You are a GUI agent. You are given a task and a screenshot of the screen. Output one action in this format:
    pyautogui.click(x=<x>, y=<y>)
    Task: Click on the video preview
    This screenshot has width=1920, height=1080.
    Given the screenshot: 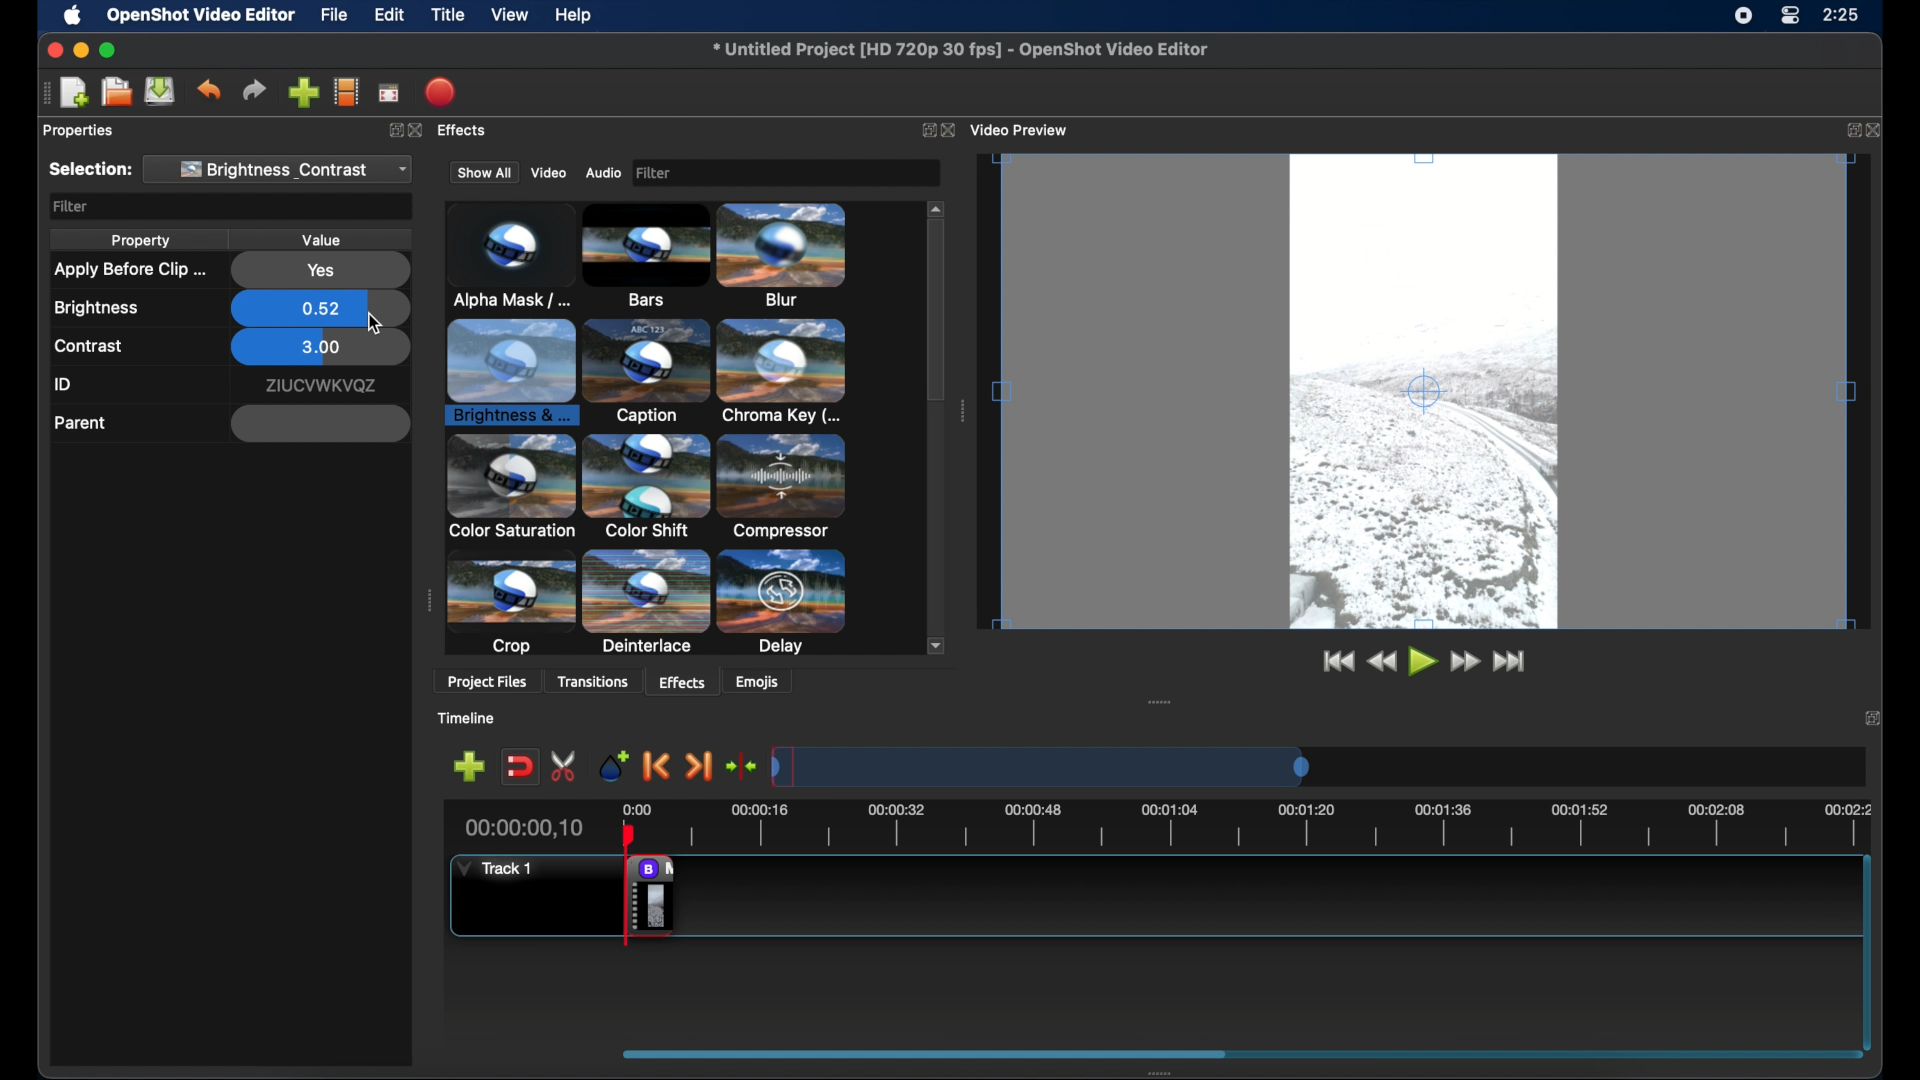 What is the action you would take?
    pyautogui.click(x=1431, y=401)
    